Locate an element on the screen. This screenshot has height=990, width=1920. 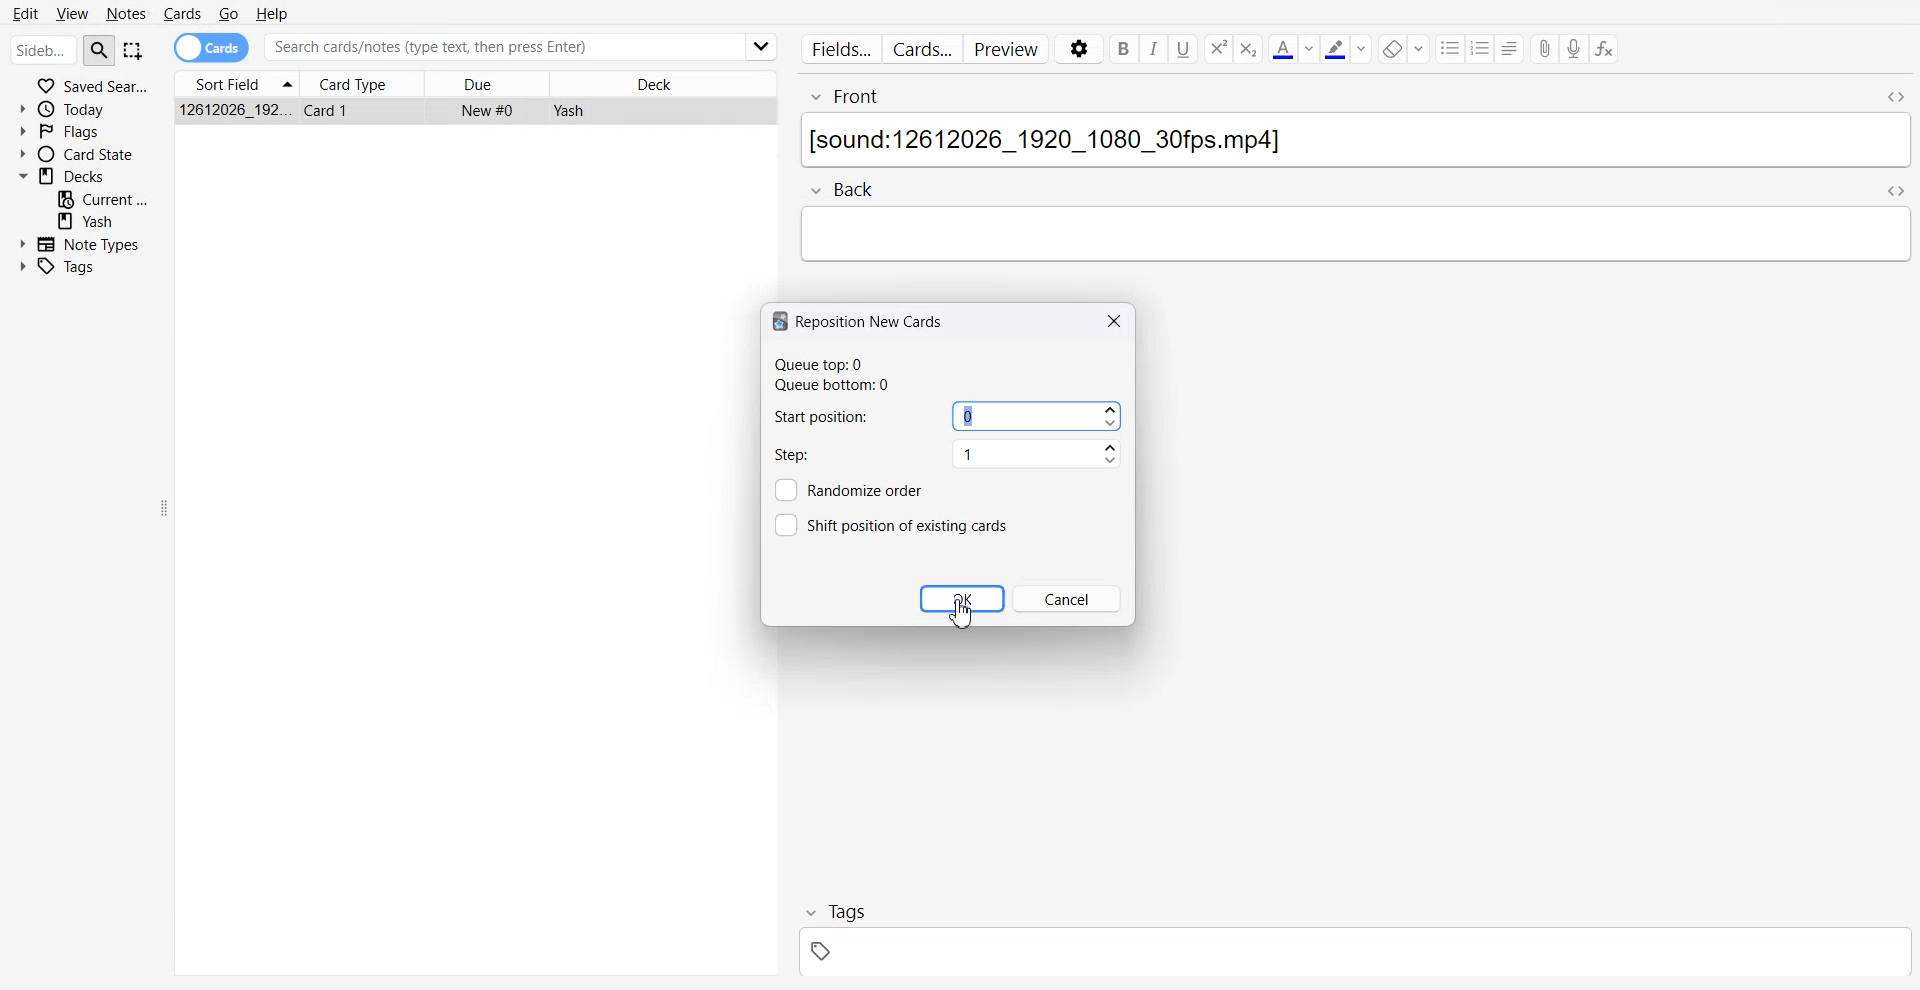
Tag is located at coordinates (830, 910).